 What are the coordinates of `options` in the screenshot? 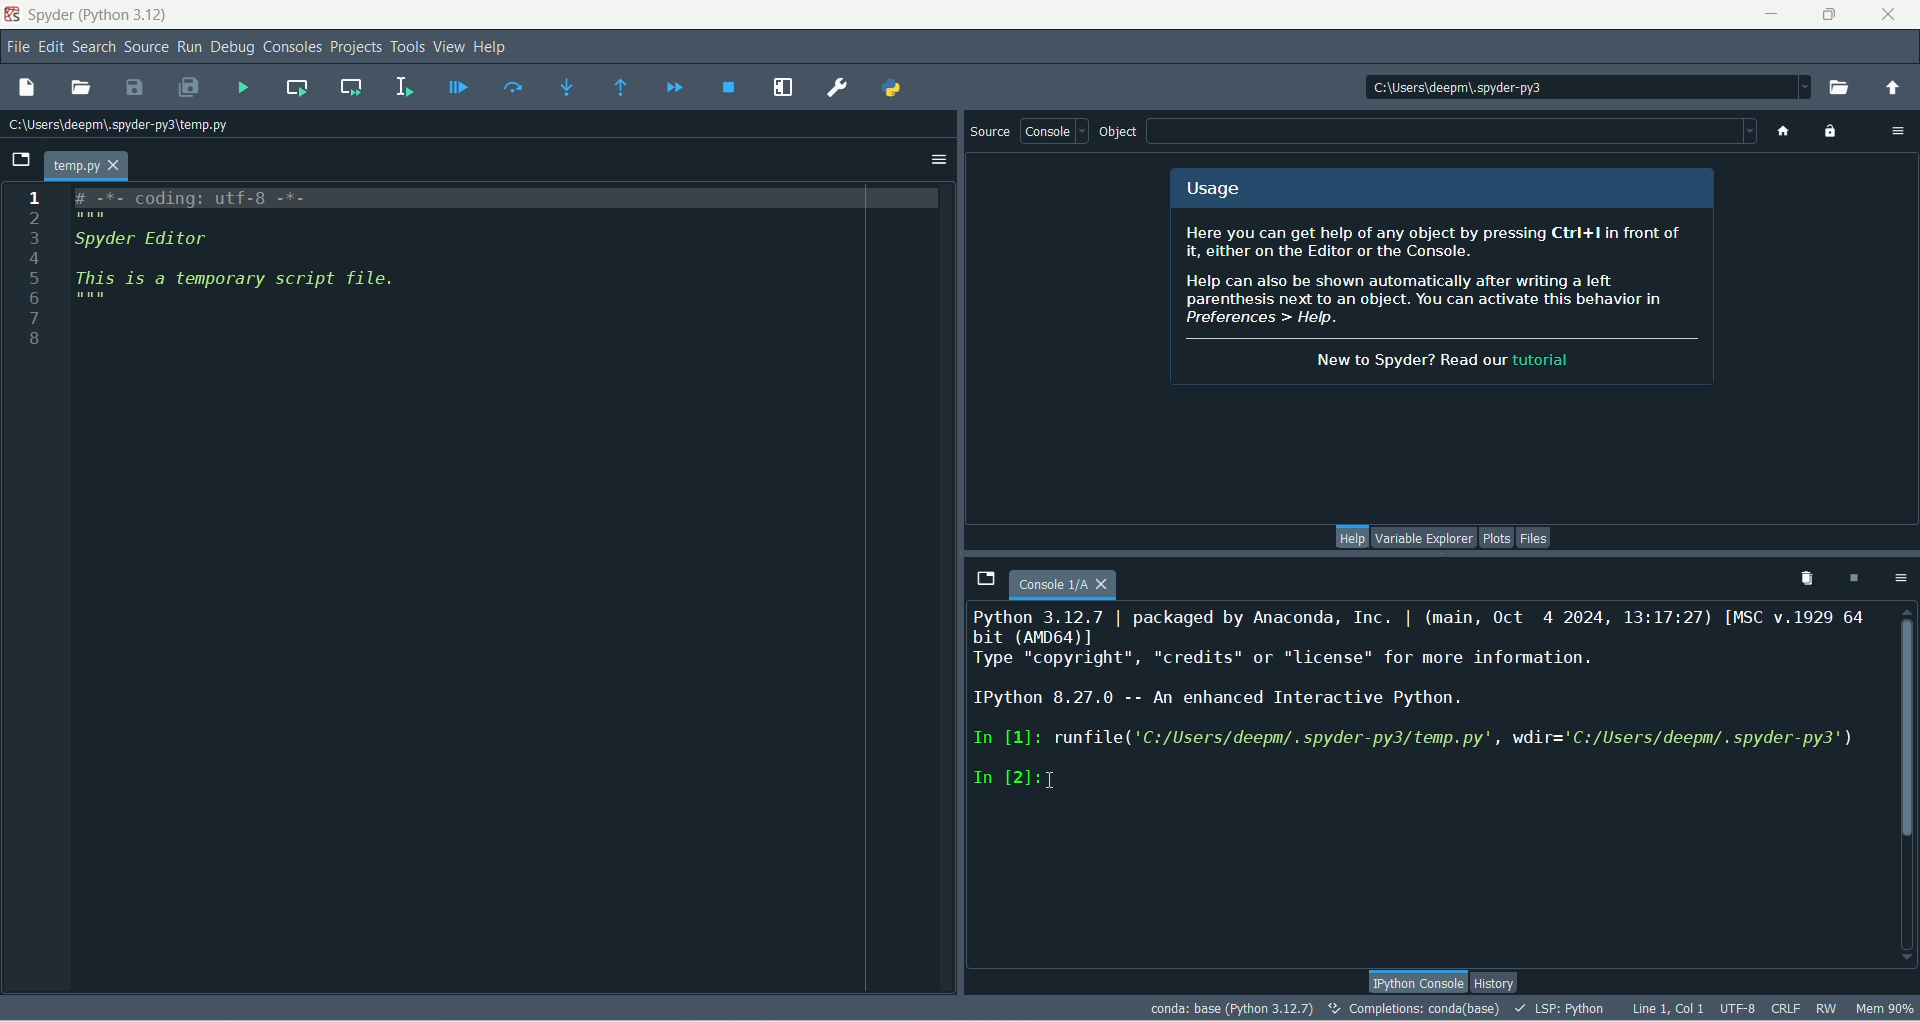 It's located at (939, 160).